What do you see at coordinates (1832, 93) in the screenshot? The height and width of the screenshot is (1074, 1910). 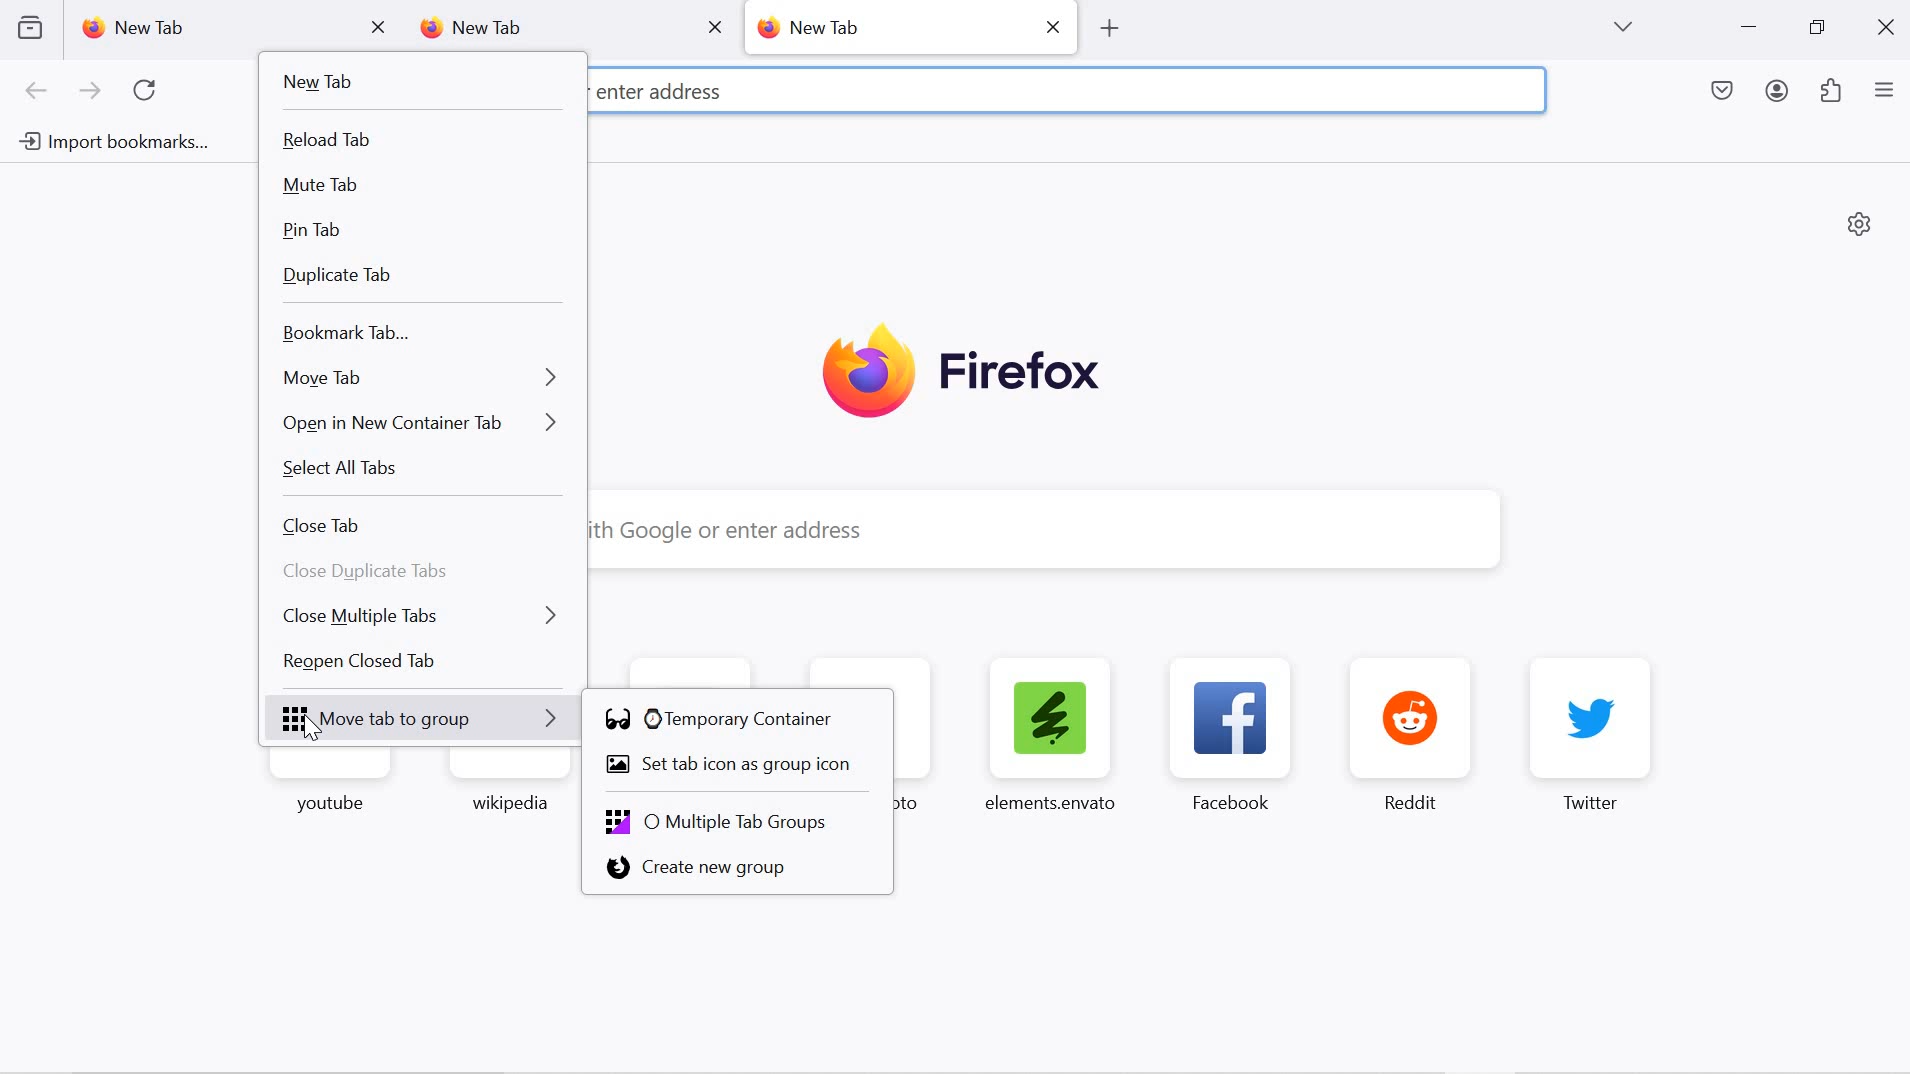 I see `extensions` at bounding box center [1832, 93].